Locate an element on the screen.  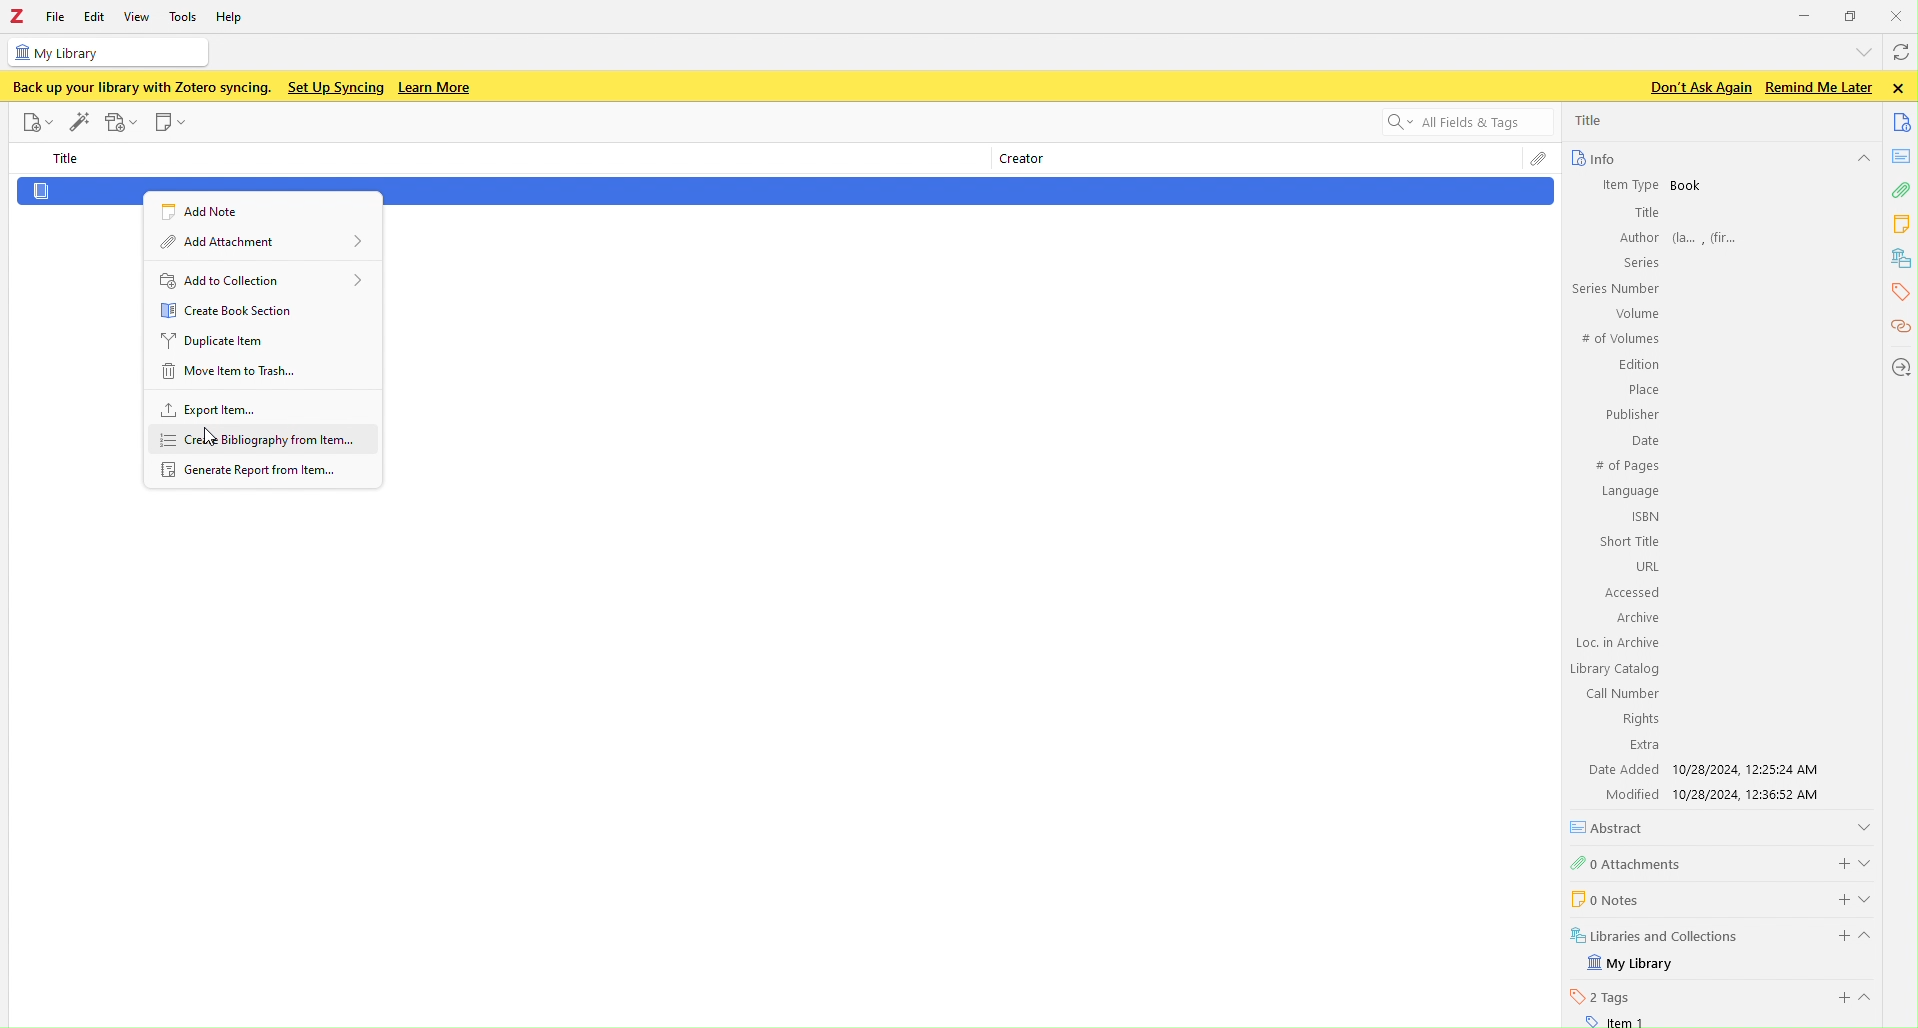
Book is located at coordinates (1687, 186).